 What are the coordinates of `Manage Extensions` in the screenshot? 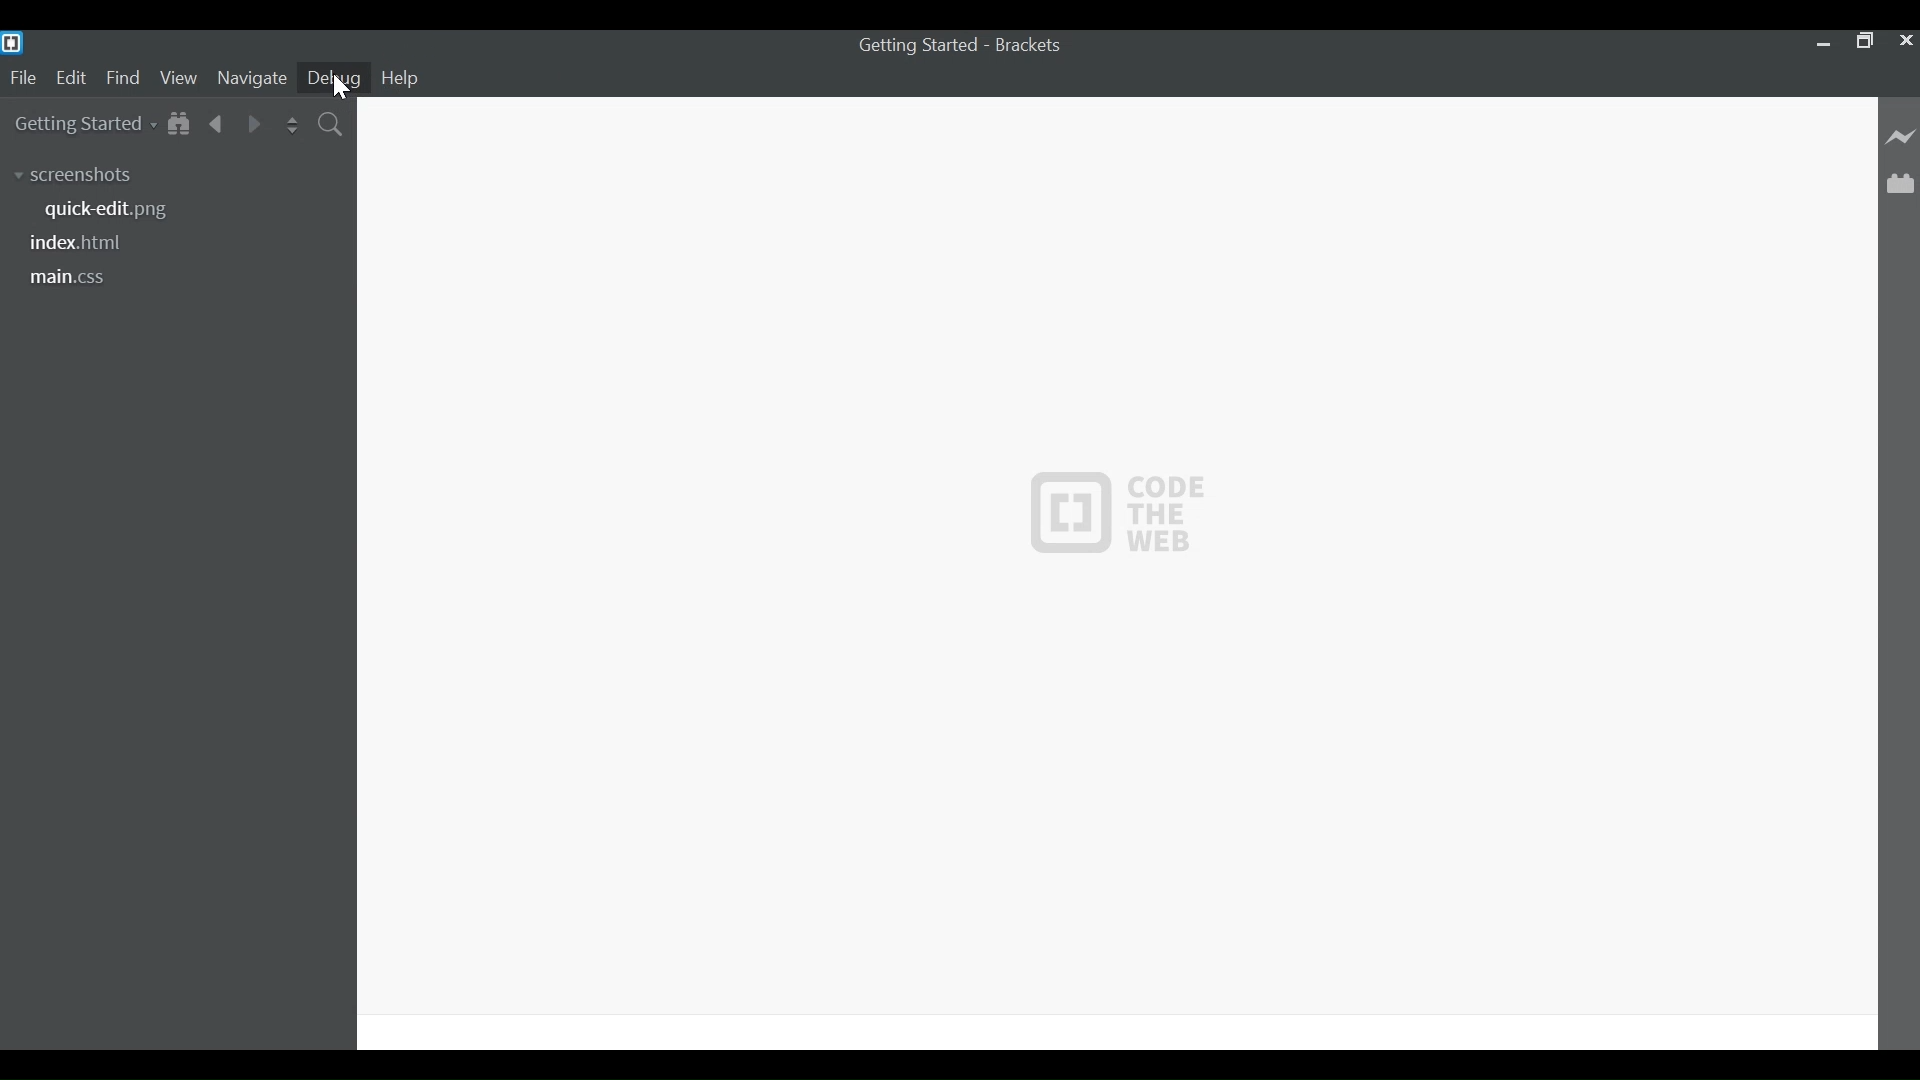 It's located at (1900, 184).